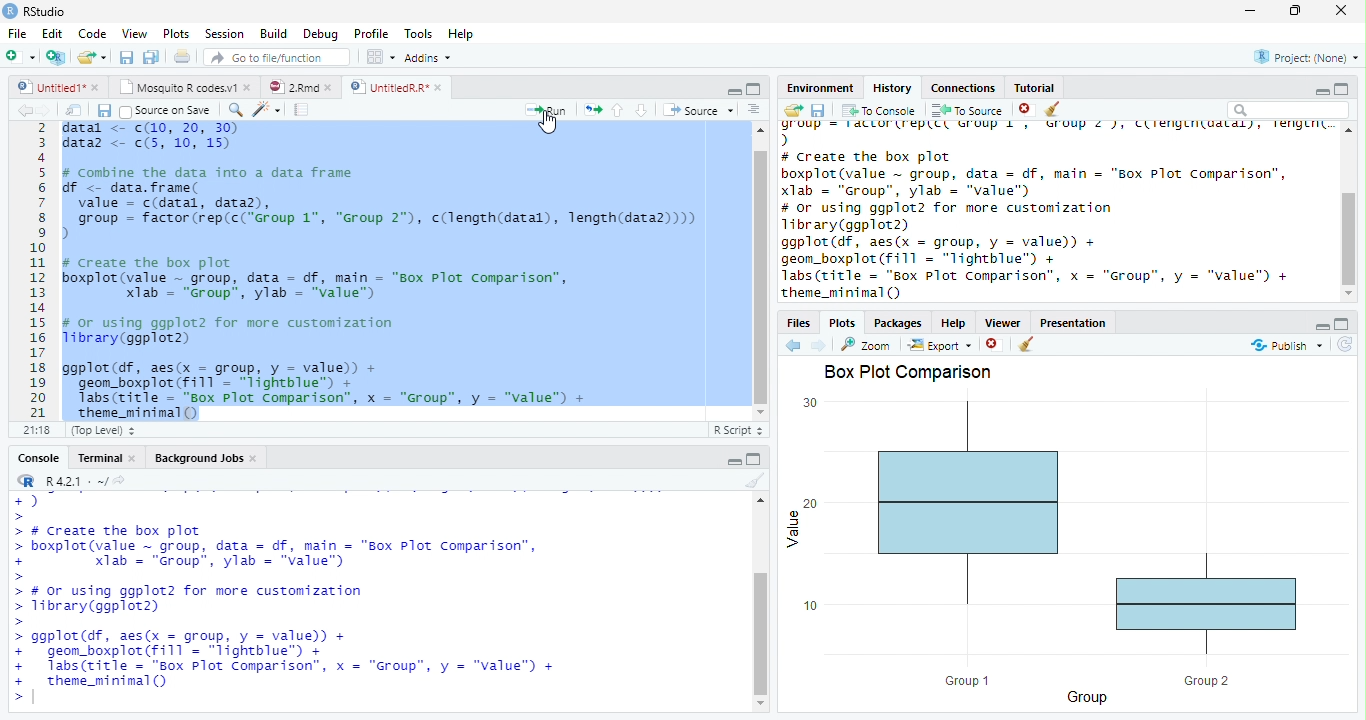  What do you see at coordinates (371, 33) in the screenshot?
I see `Profile` at bounding box center [371, 33].